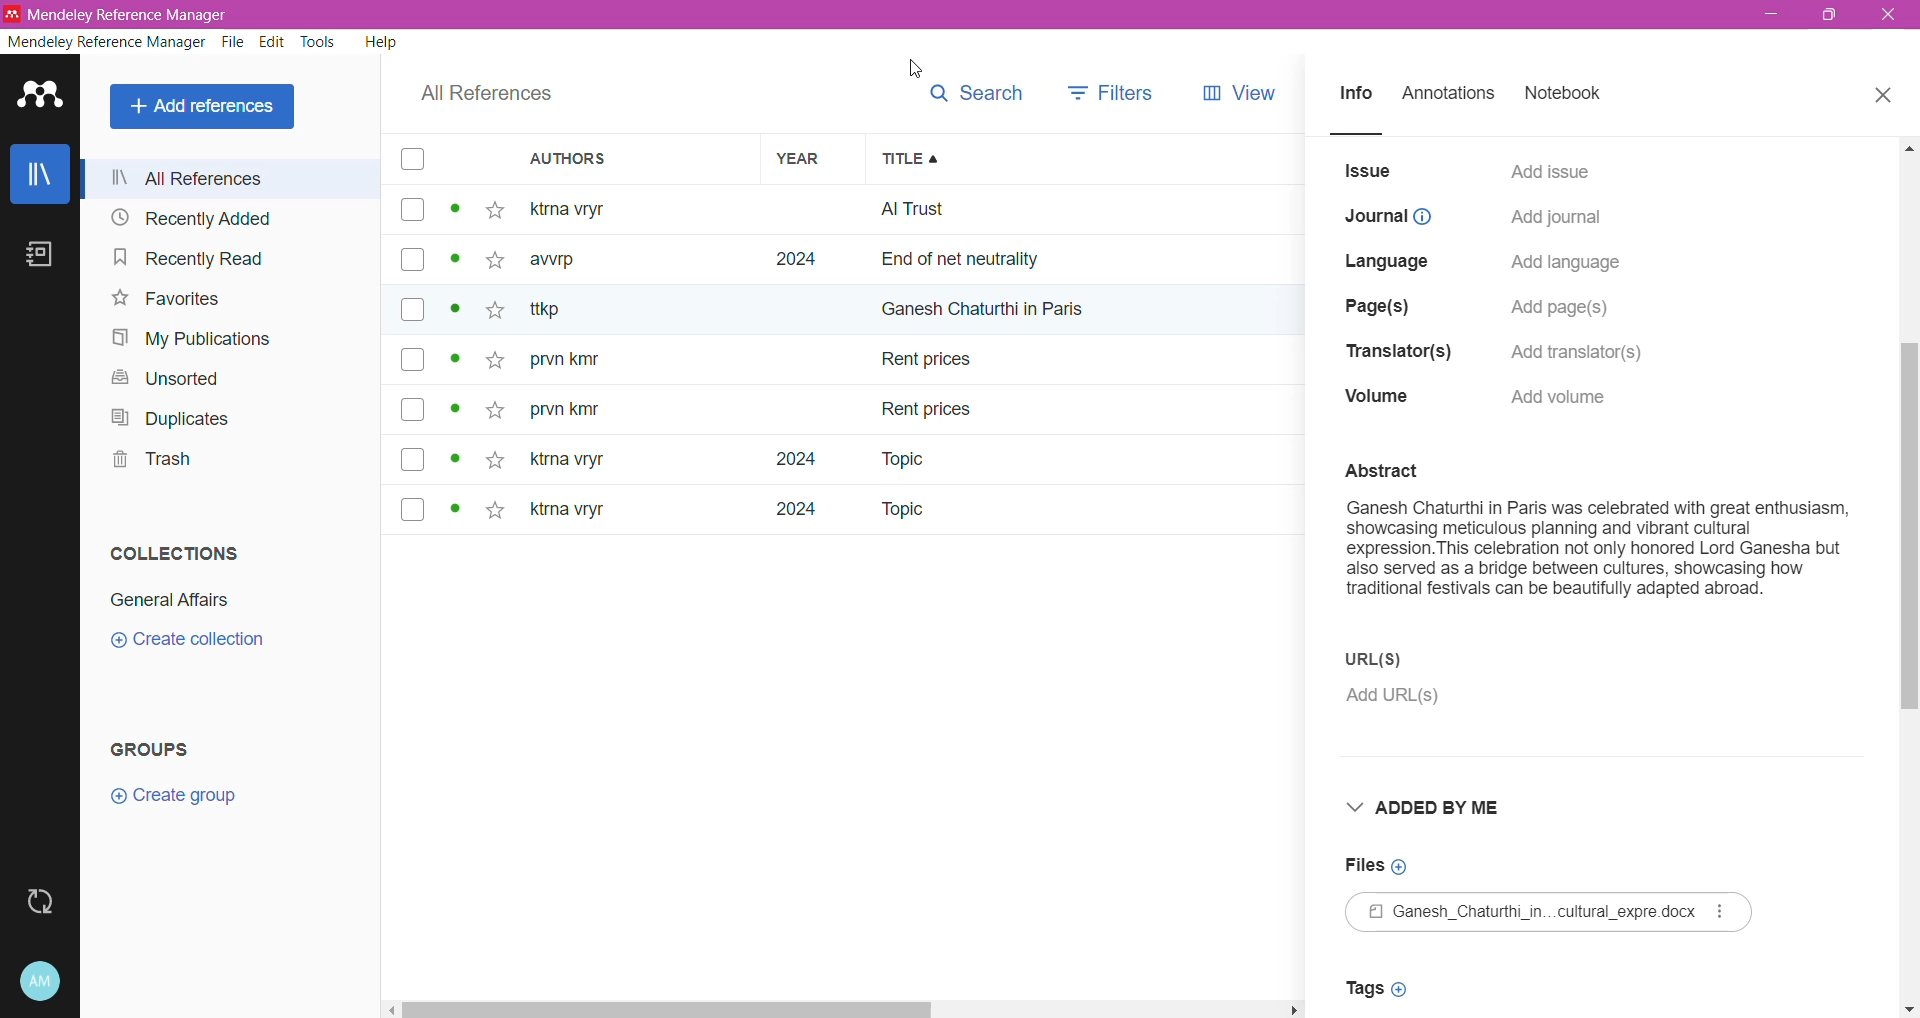 This screenshot has height=1018, width=1920. I want to click on Duplicates, so click(171, 418).